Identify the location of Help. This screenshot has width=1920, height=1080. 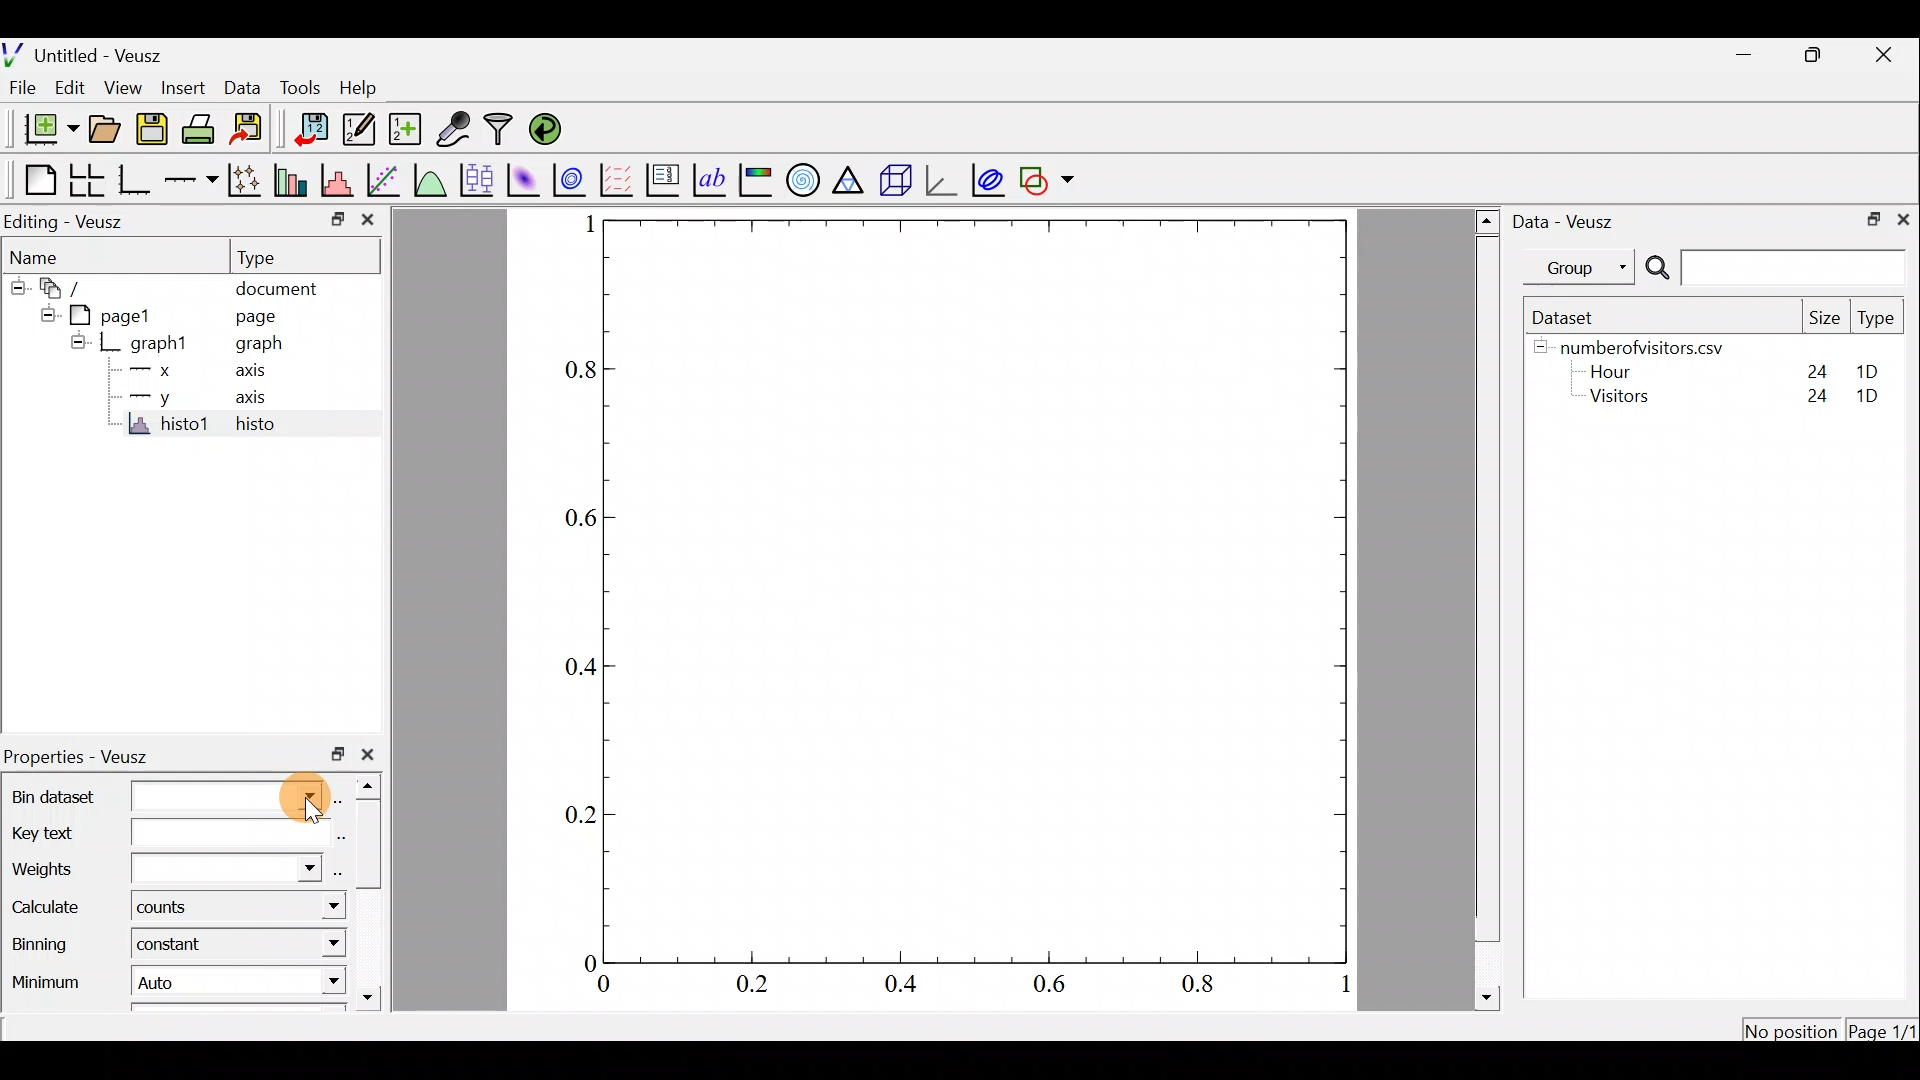
(361, 89).